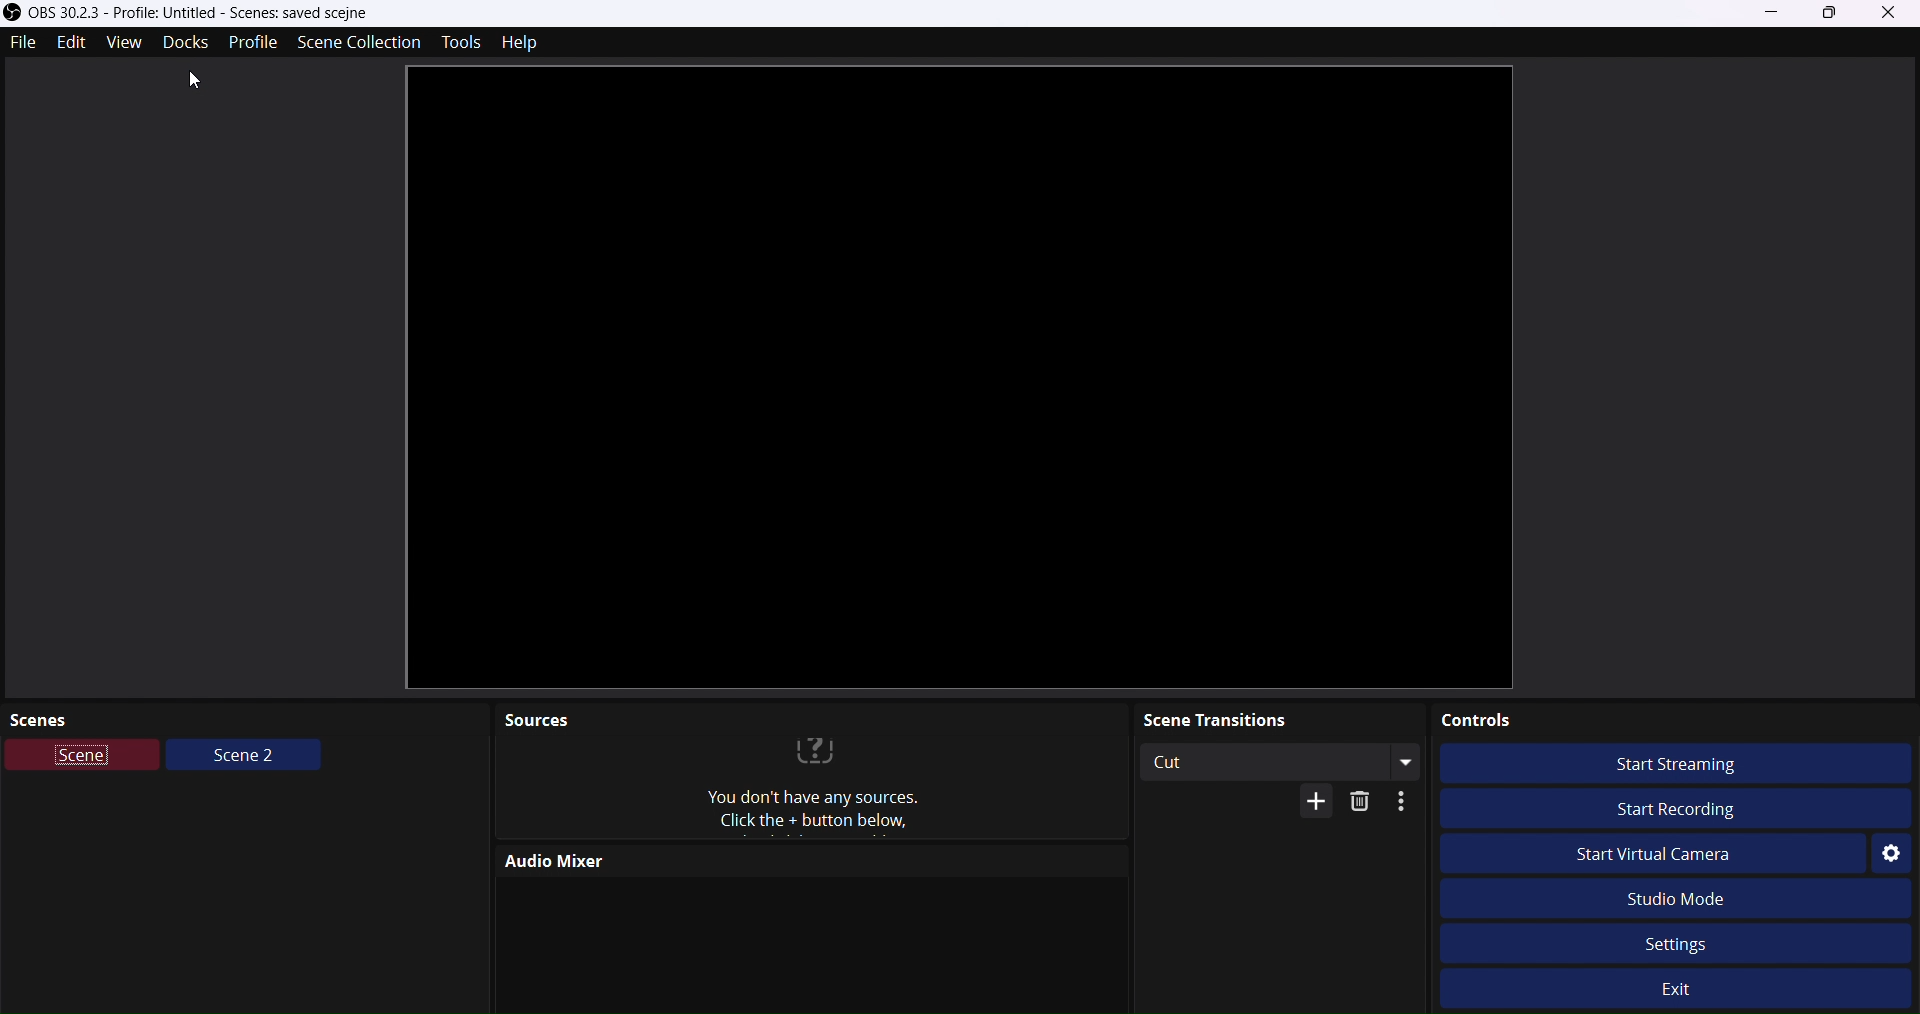 The image size is (1920, 1014). Describe the element at coordinates (1676, 940) in the screenshot. I see `Settings` at that location.